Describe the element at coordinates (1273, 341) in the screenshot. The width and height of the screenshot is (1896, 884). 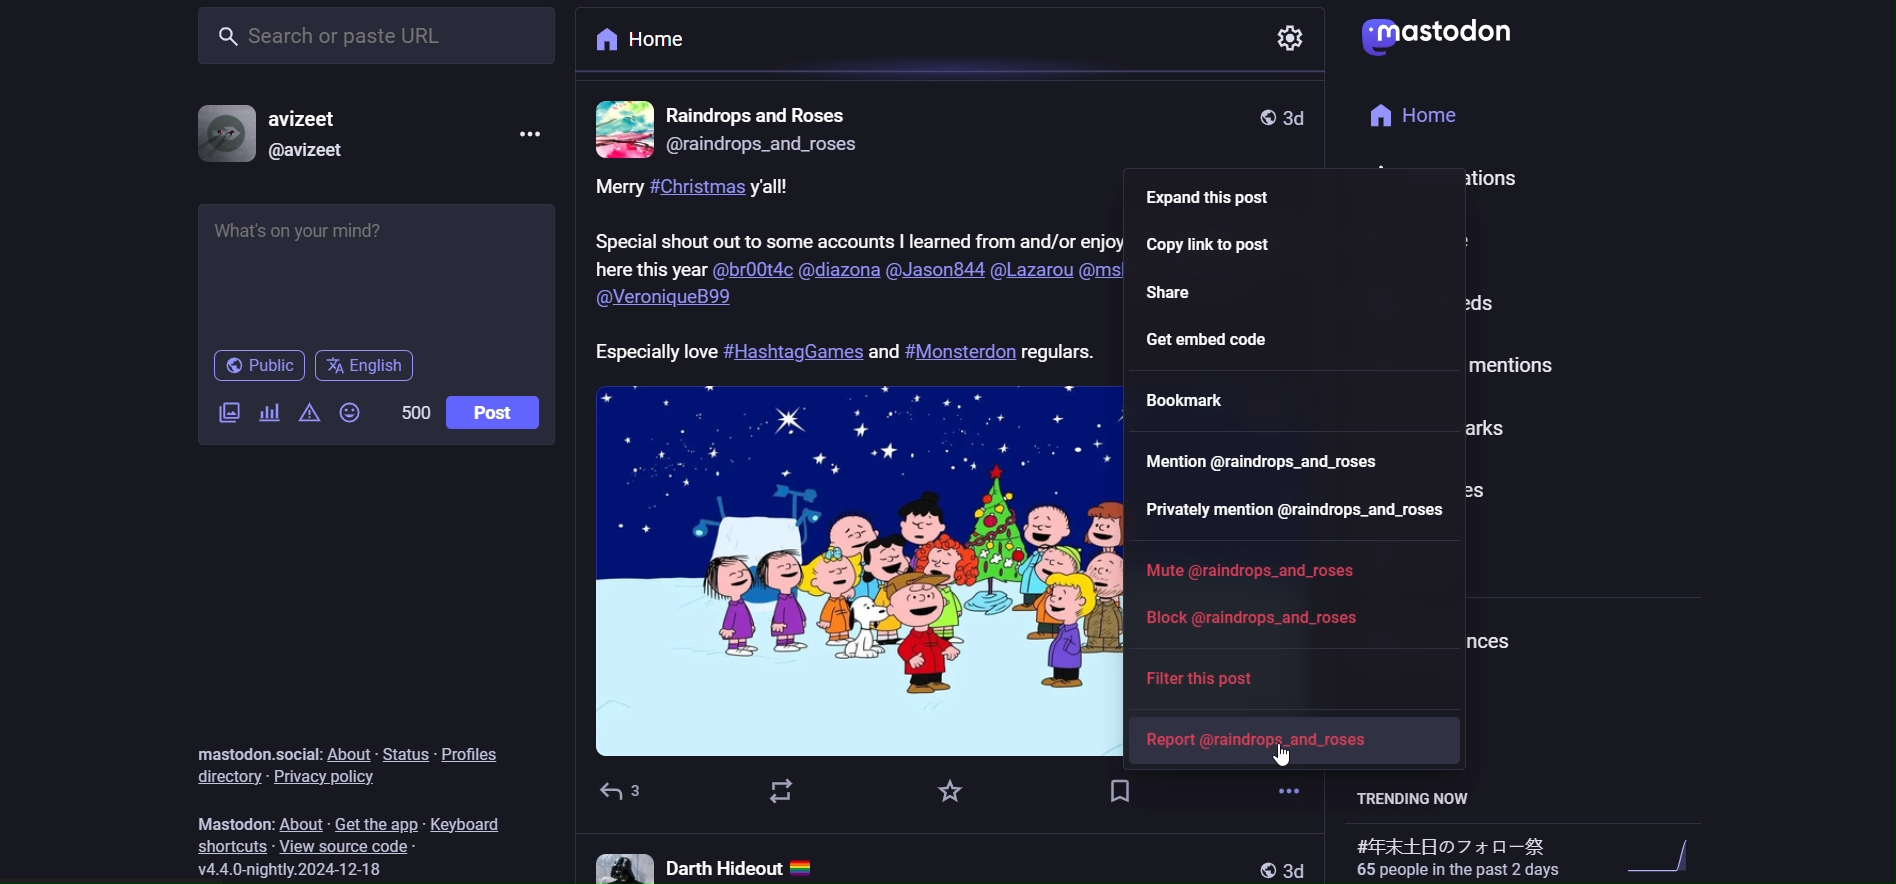
I see `get embed code` at that location.